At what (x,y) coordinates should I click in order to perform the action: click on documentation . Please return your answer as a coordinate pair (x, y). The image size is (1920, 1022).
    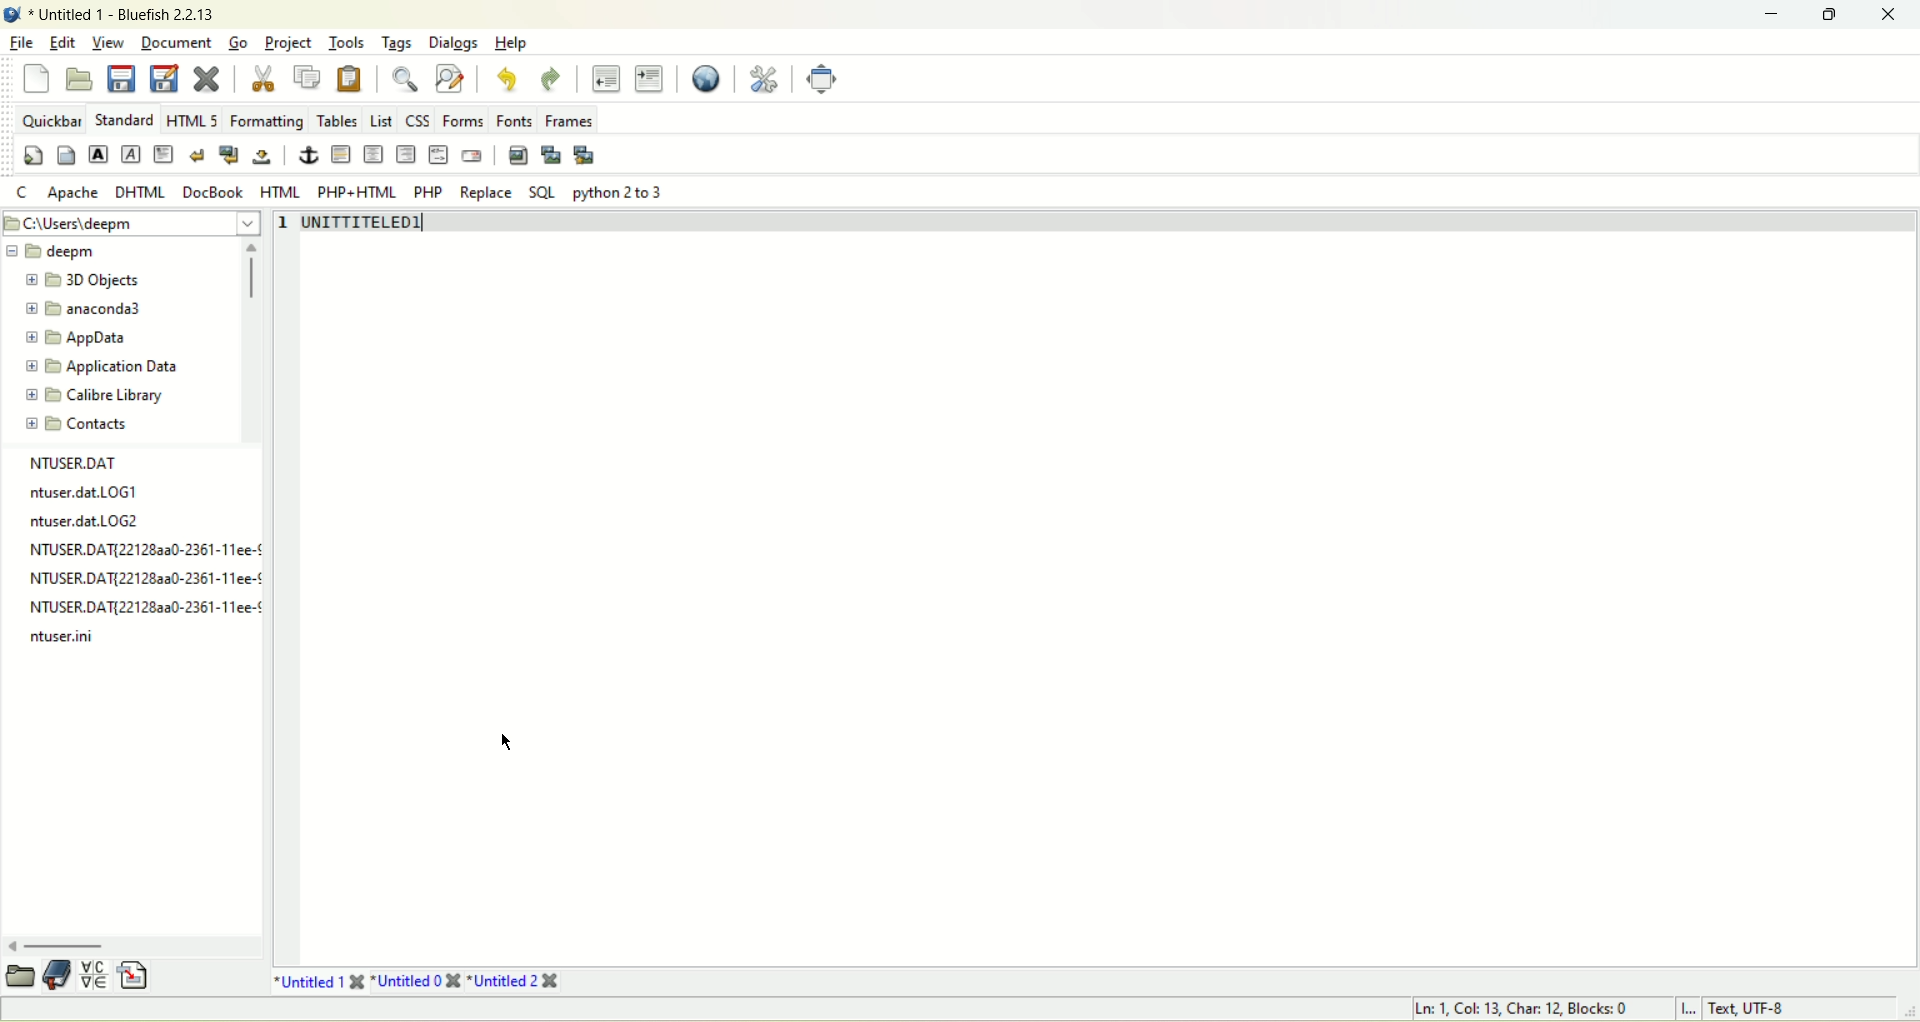
    Looking at the image, I should click on (56, 977).